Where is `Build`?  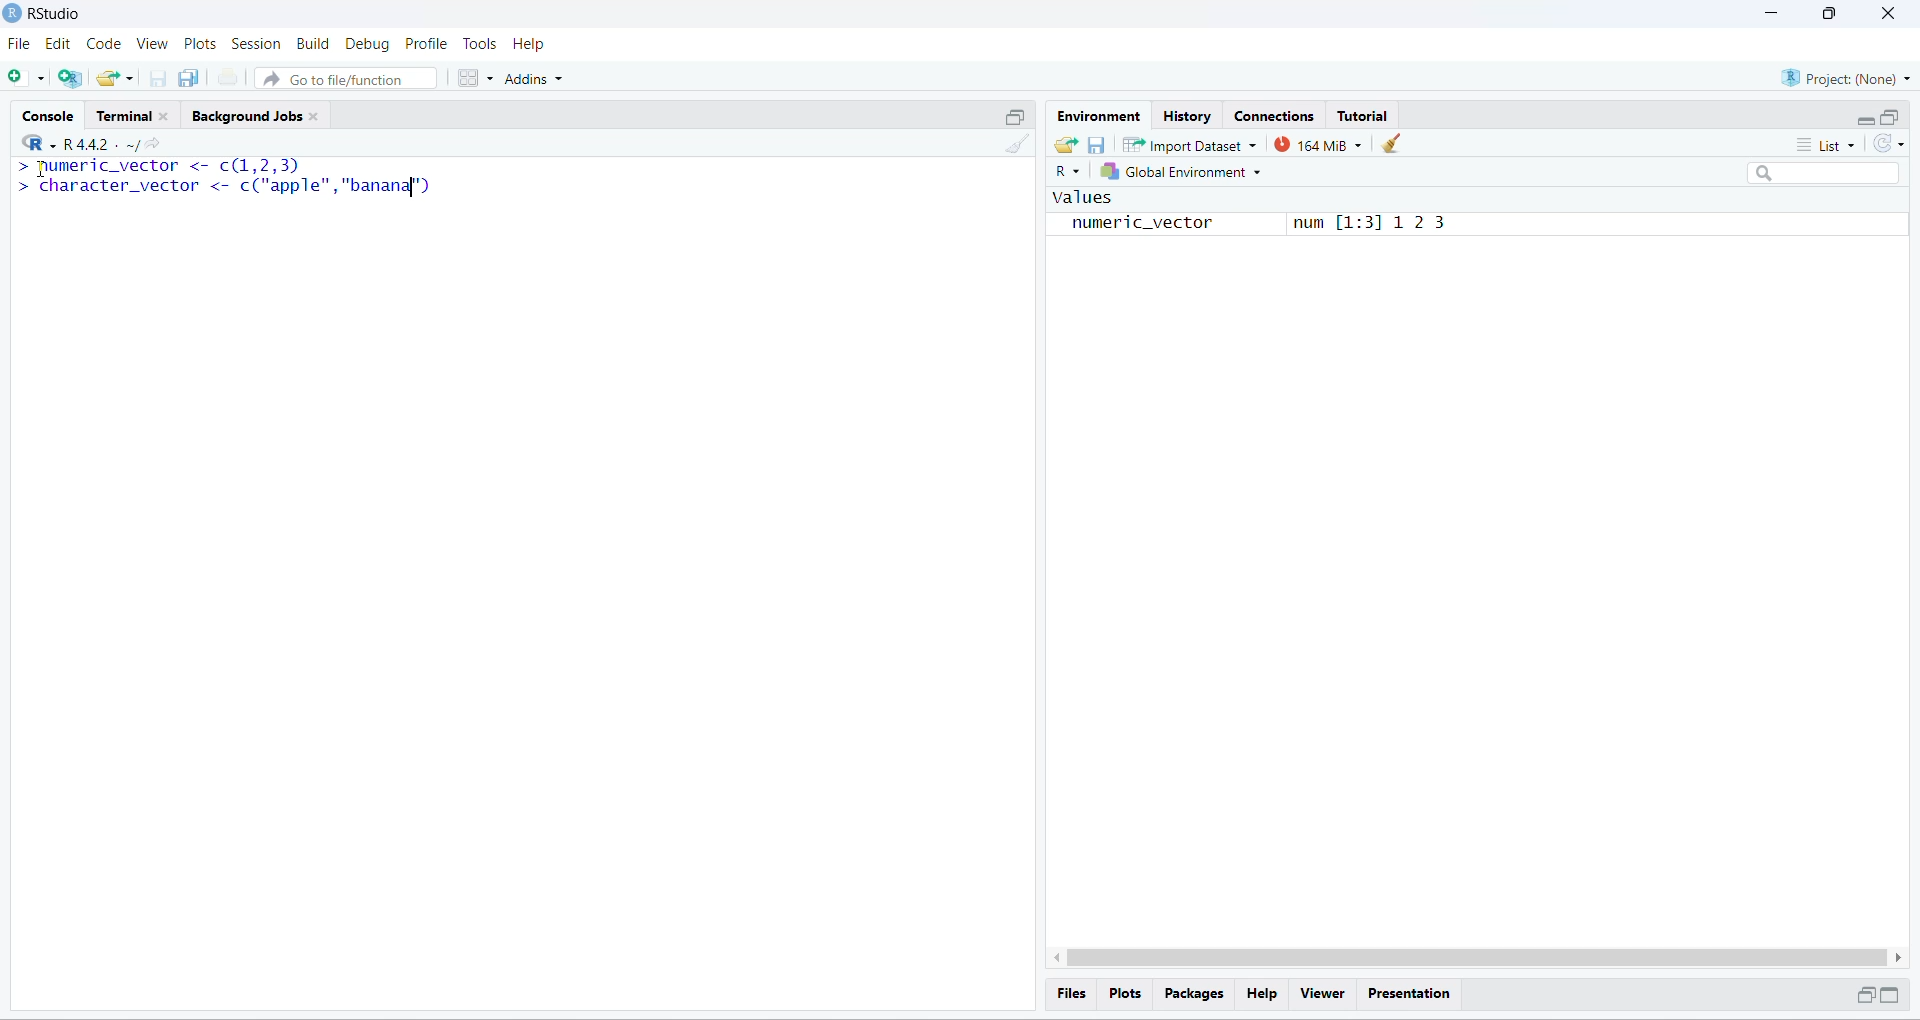 Build is located at coordinates (313, 43).